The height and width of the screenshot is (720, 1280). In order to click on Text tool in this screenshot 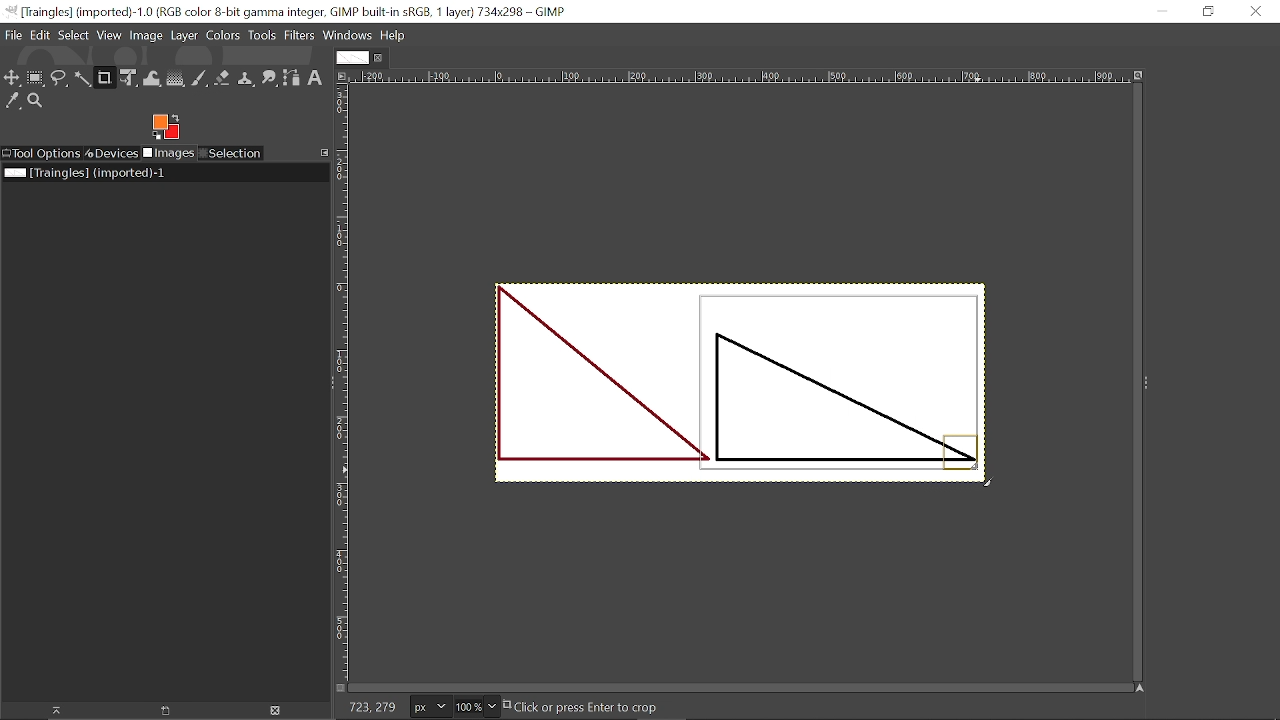, I will do `click(315, 79)`.